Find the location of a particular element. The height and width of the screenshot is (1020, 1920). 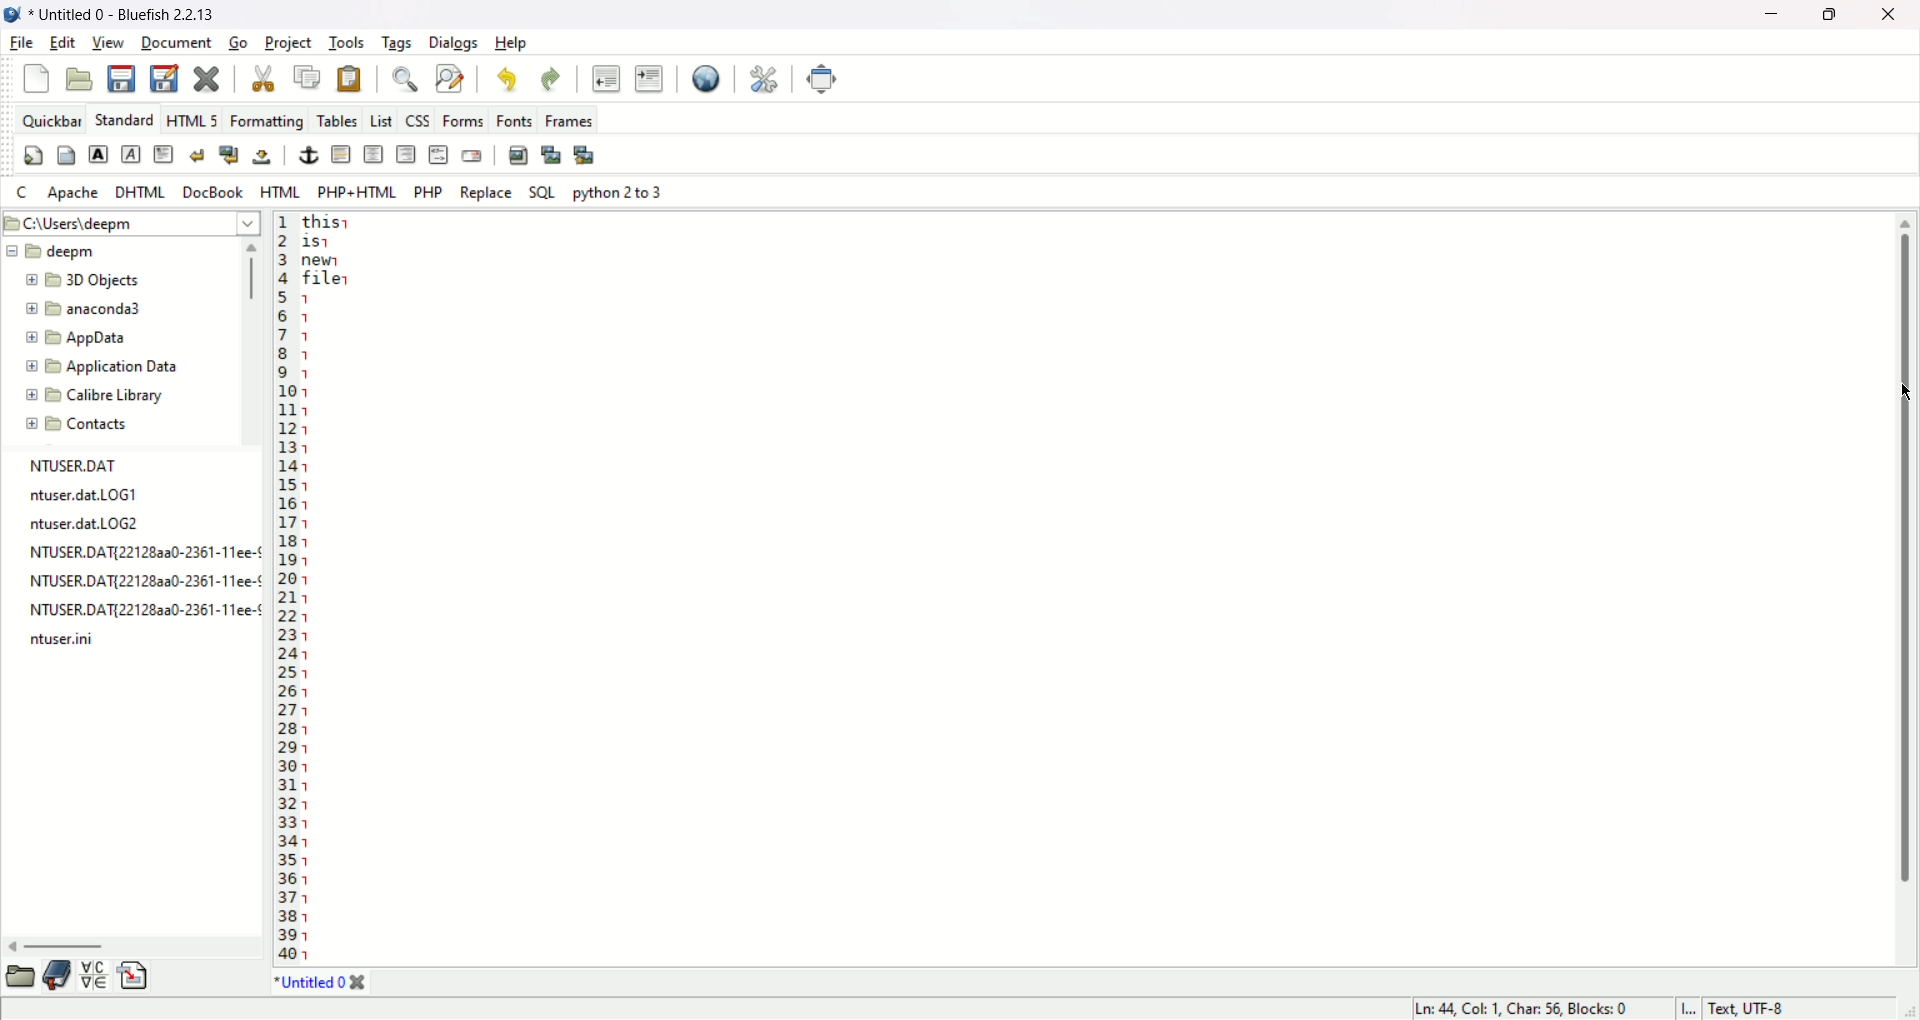

document is located at coordinates (177, 44).